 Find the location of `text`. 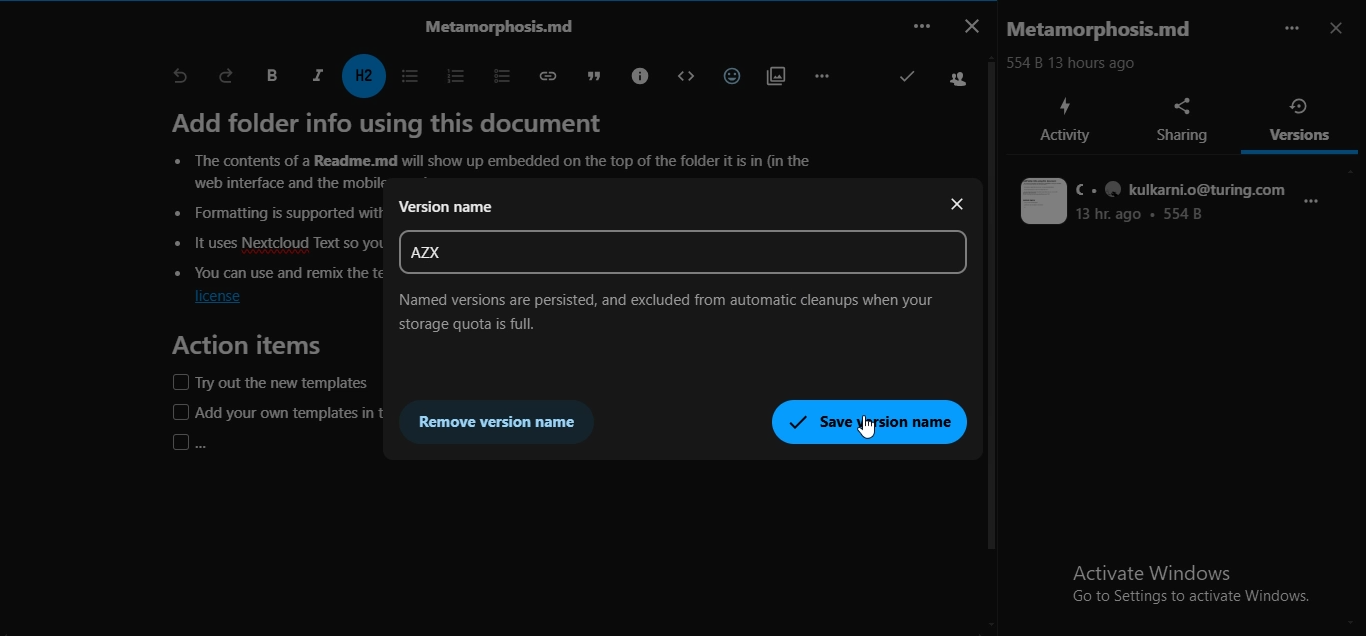

text is located at coordinates (493, 25).